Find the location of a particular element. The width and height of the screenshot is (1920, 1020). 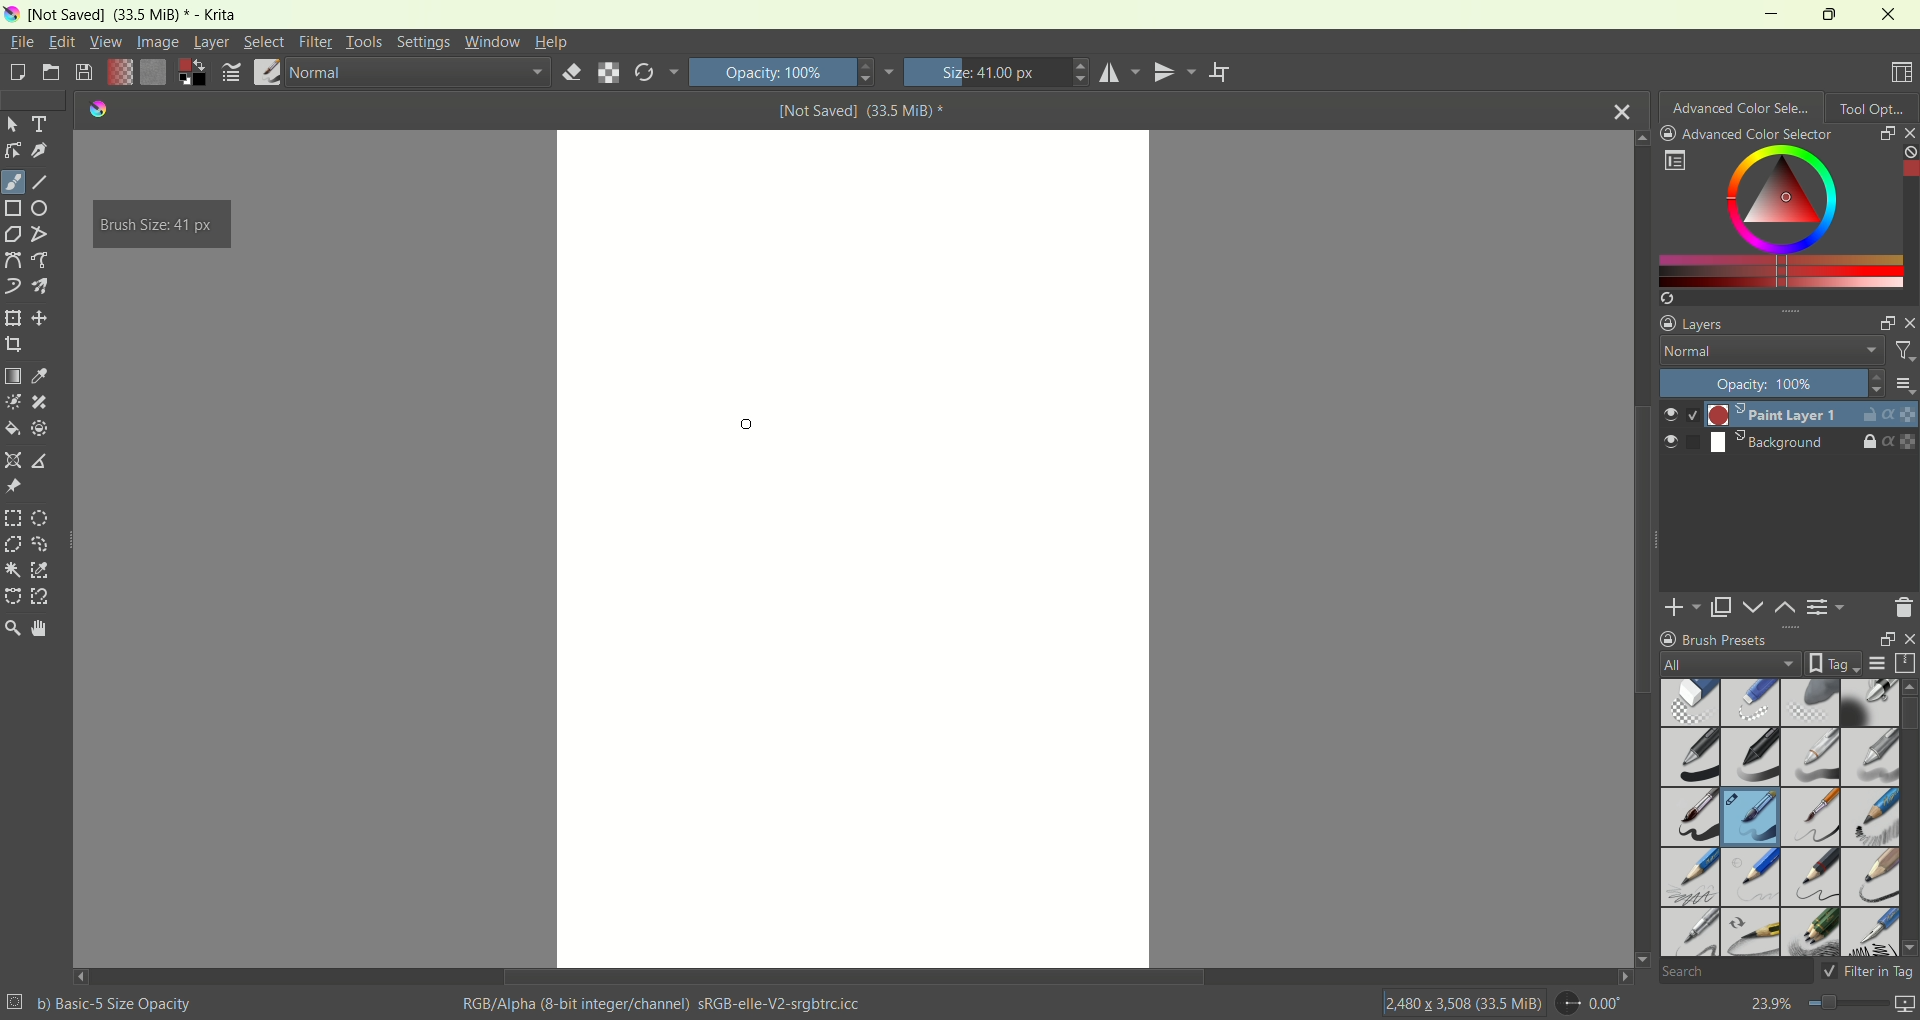

maximize is located at coordinates (1826, 14).